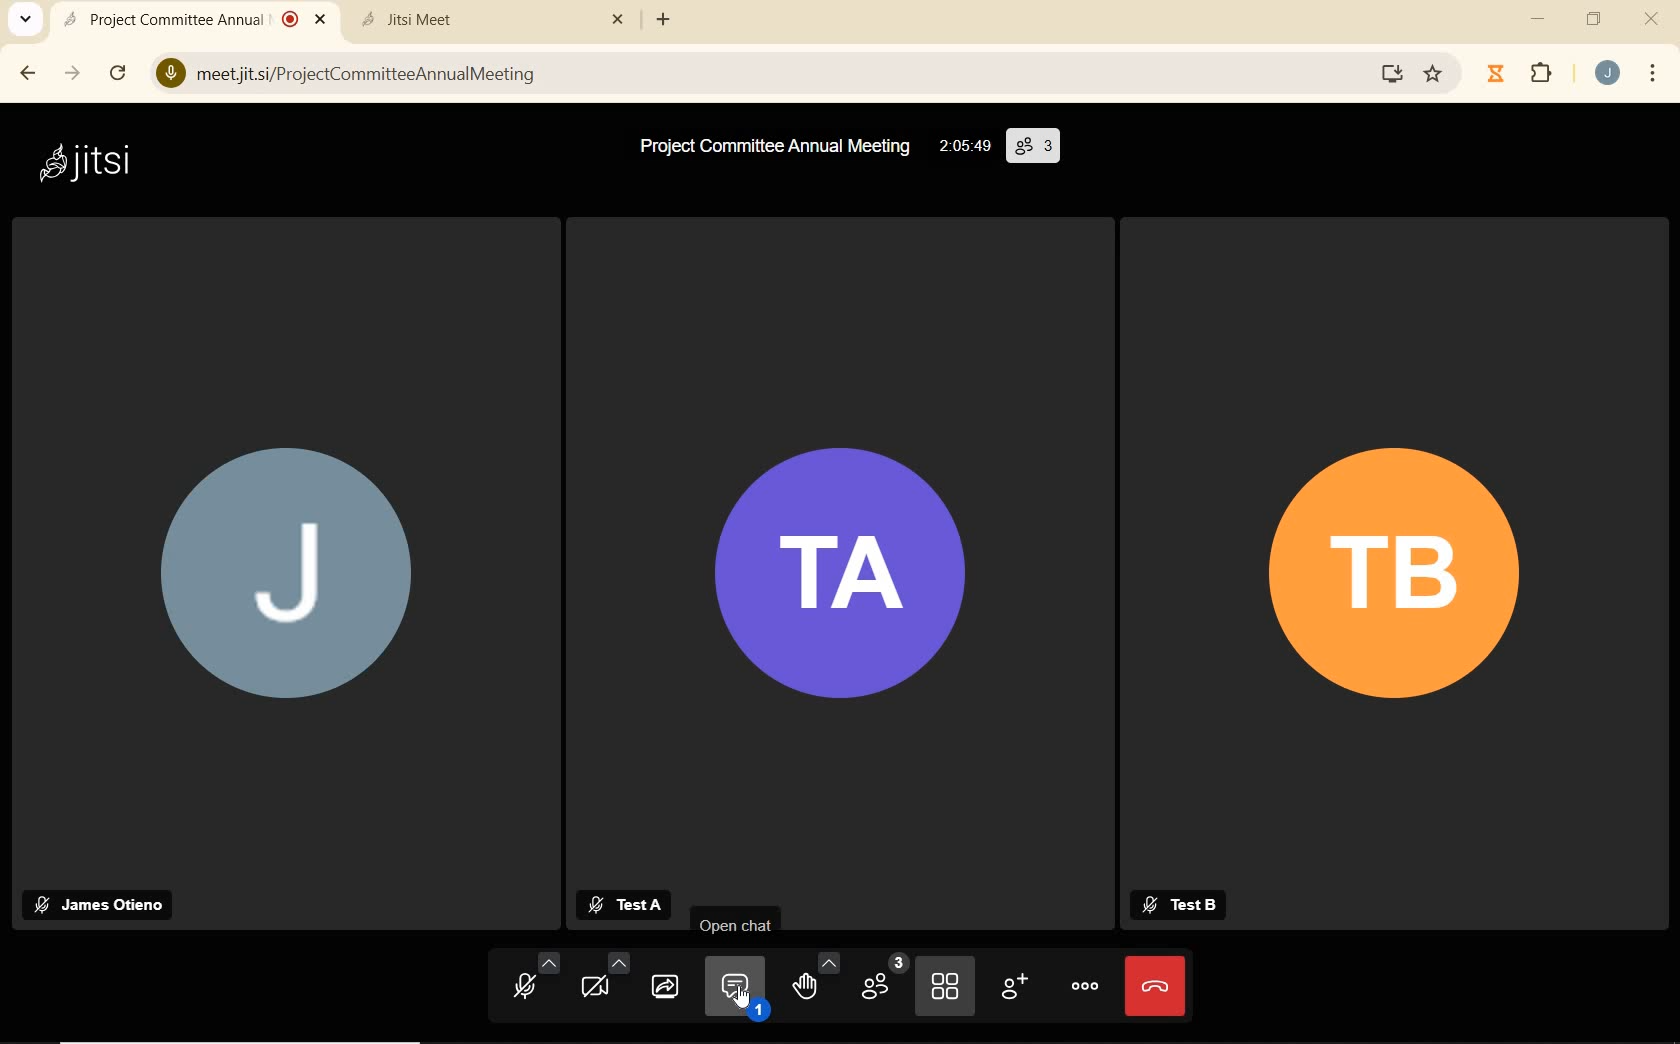 This screenshot has width=1680, height=1044. What do you see at coordinates (1017, 990) in the screenshot?
I see `invite people` at bounding box center [1017, 990].